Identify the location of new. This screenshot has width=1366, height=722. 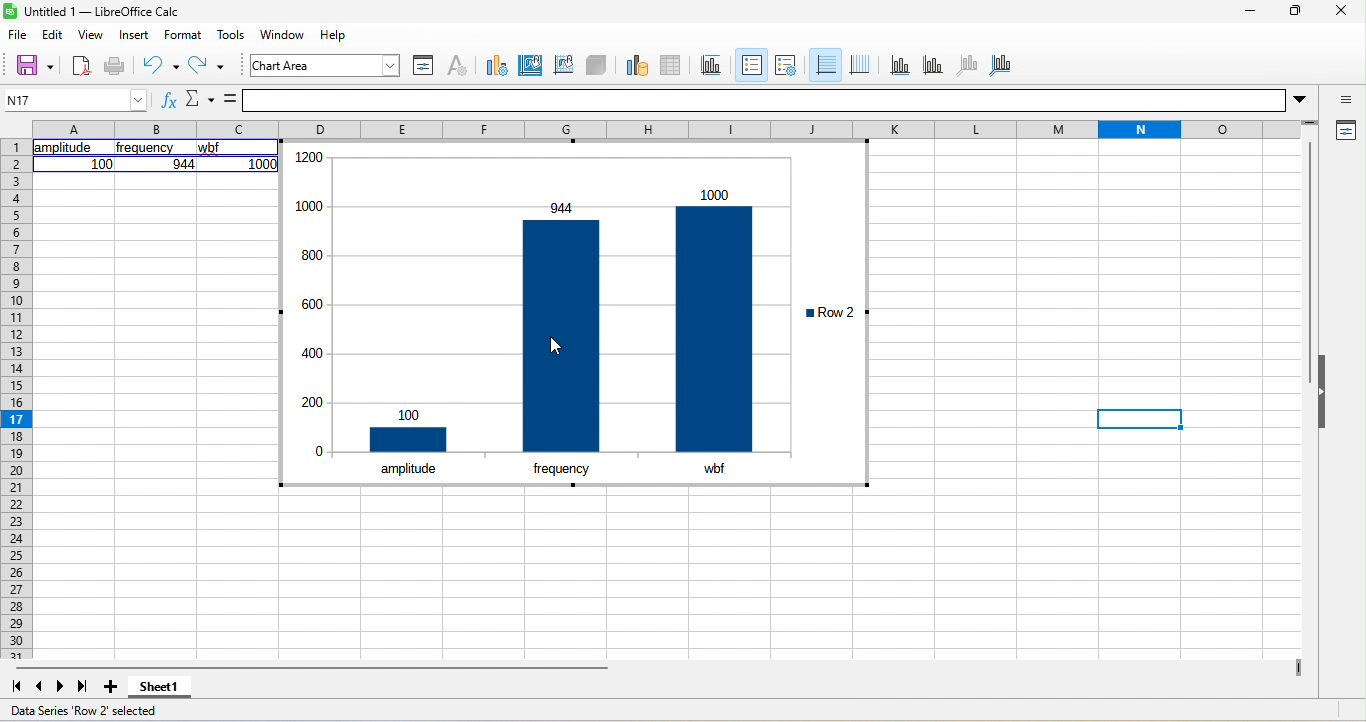
(80, 65).